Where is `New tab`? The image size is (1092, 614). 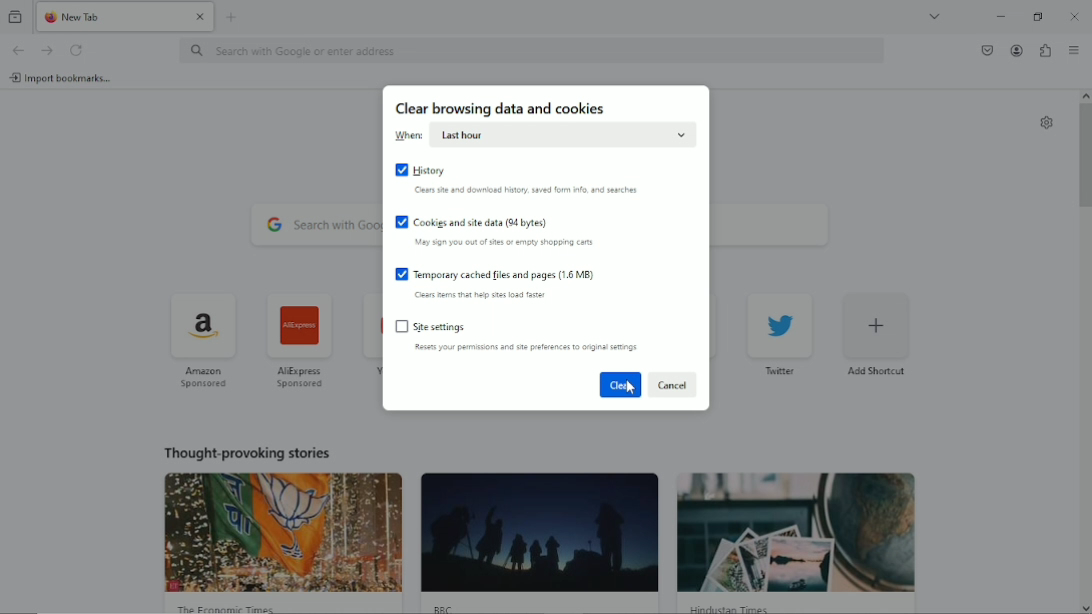 New tab is located at coordinates (234, 16).